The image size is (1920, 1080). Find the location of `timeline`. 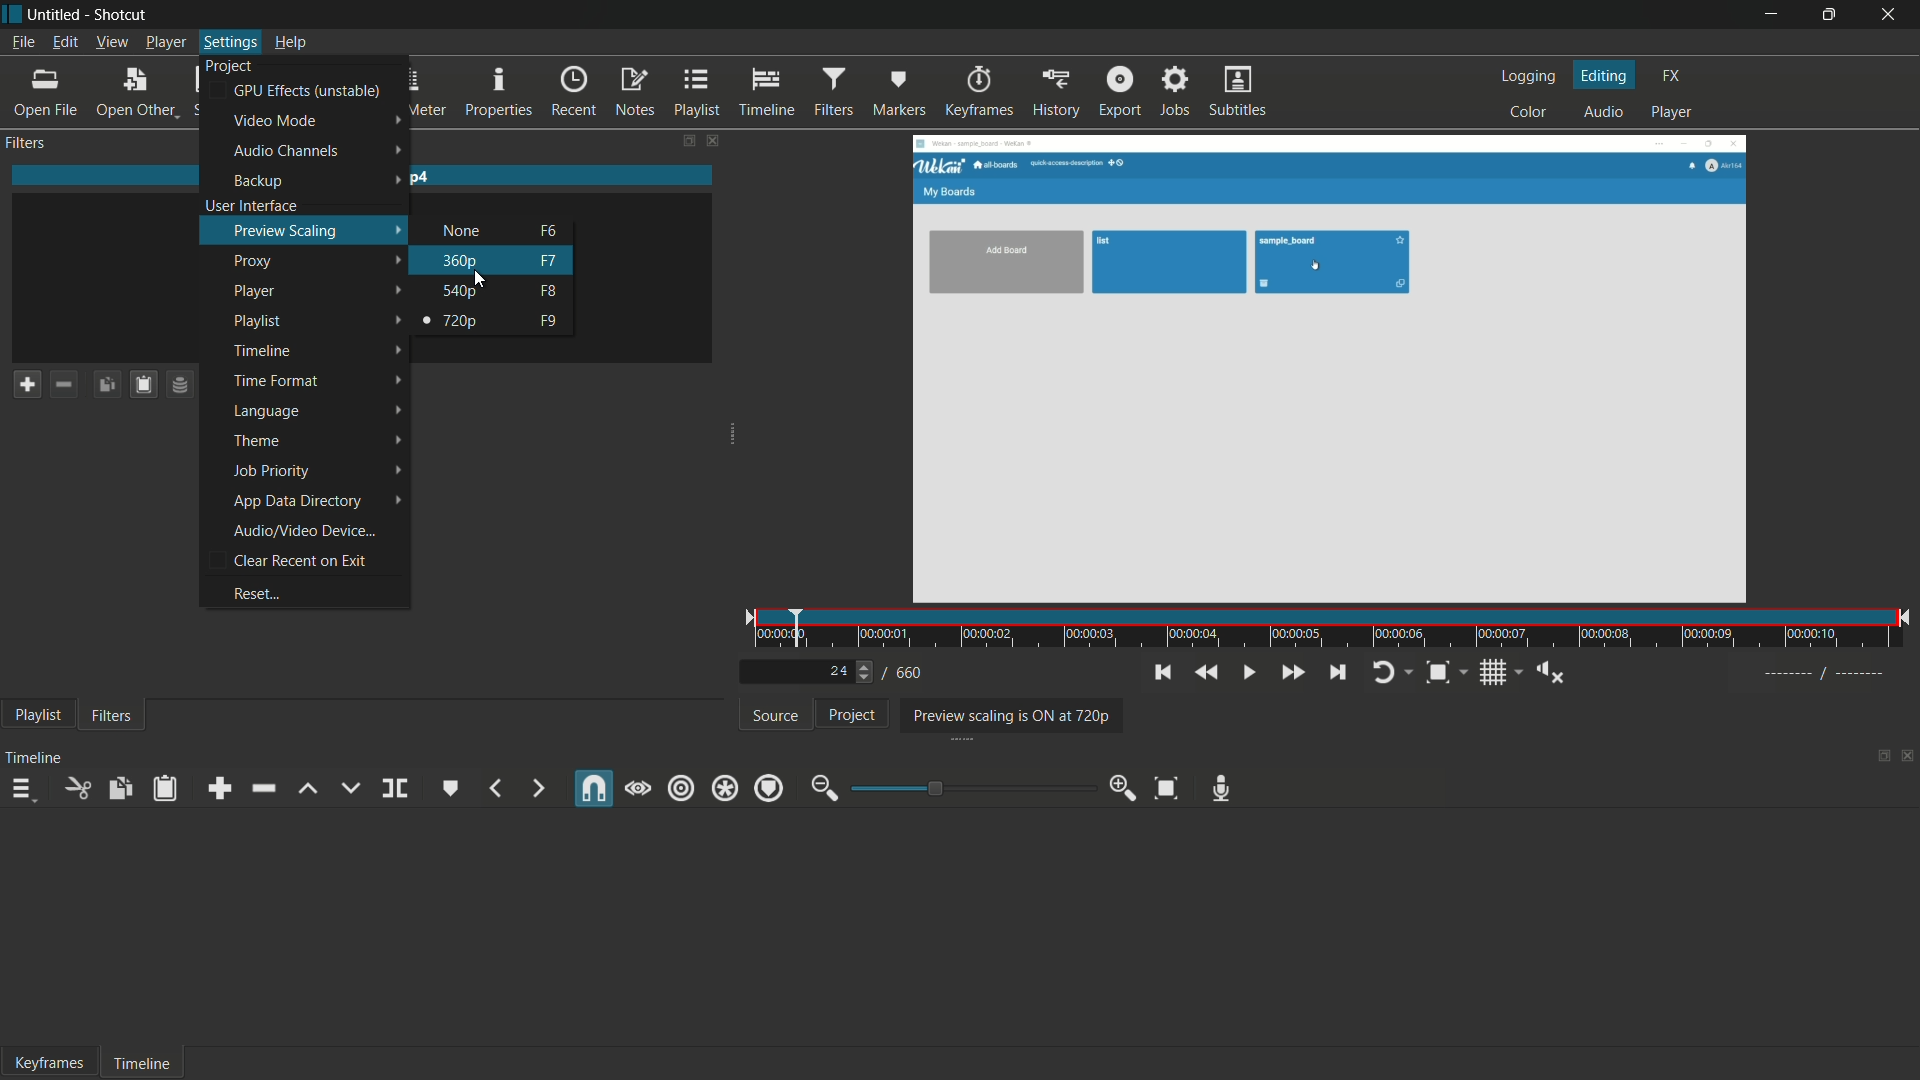

timeline is located at coordinates (35, 758).